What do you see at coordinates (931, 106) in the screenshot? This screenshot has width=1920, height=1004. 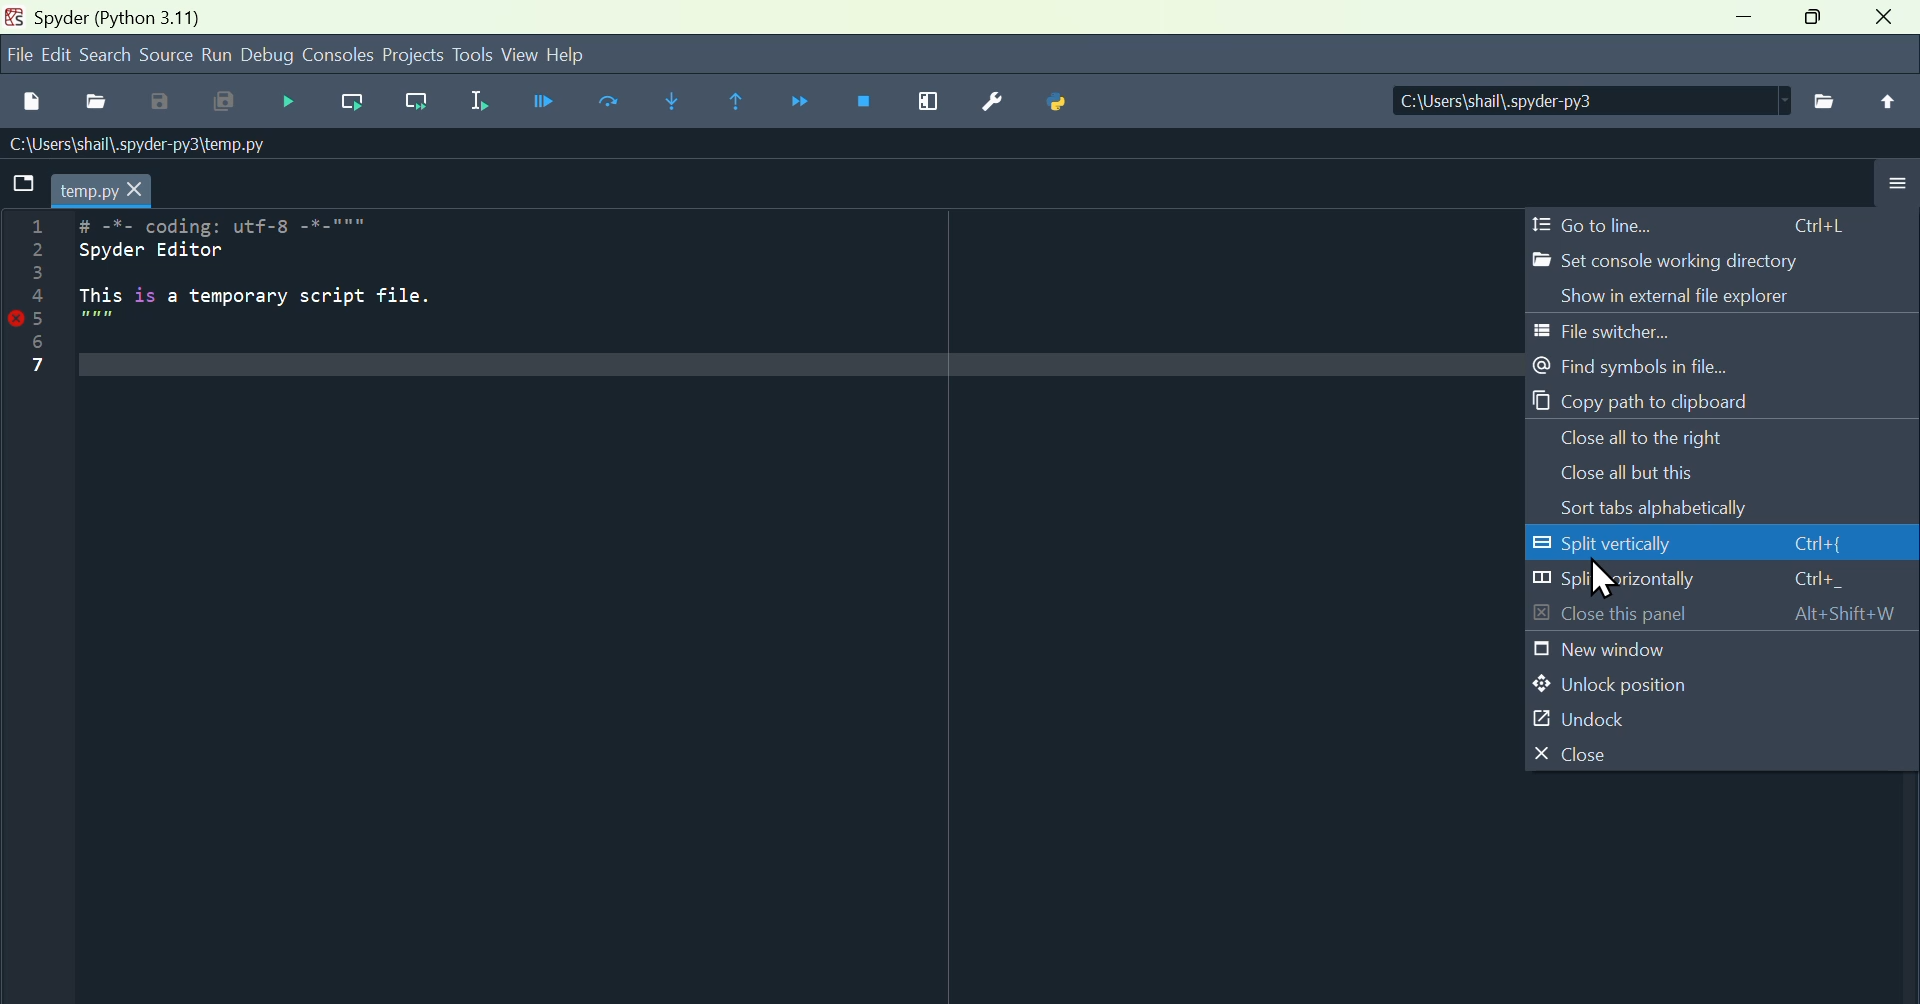 I see `Maximise current window` at bounding box center [931, 106].